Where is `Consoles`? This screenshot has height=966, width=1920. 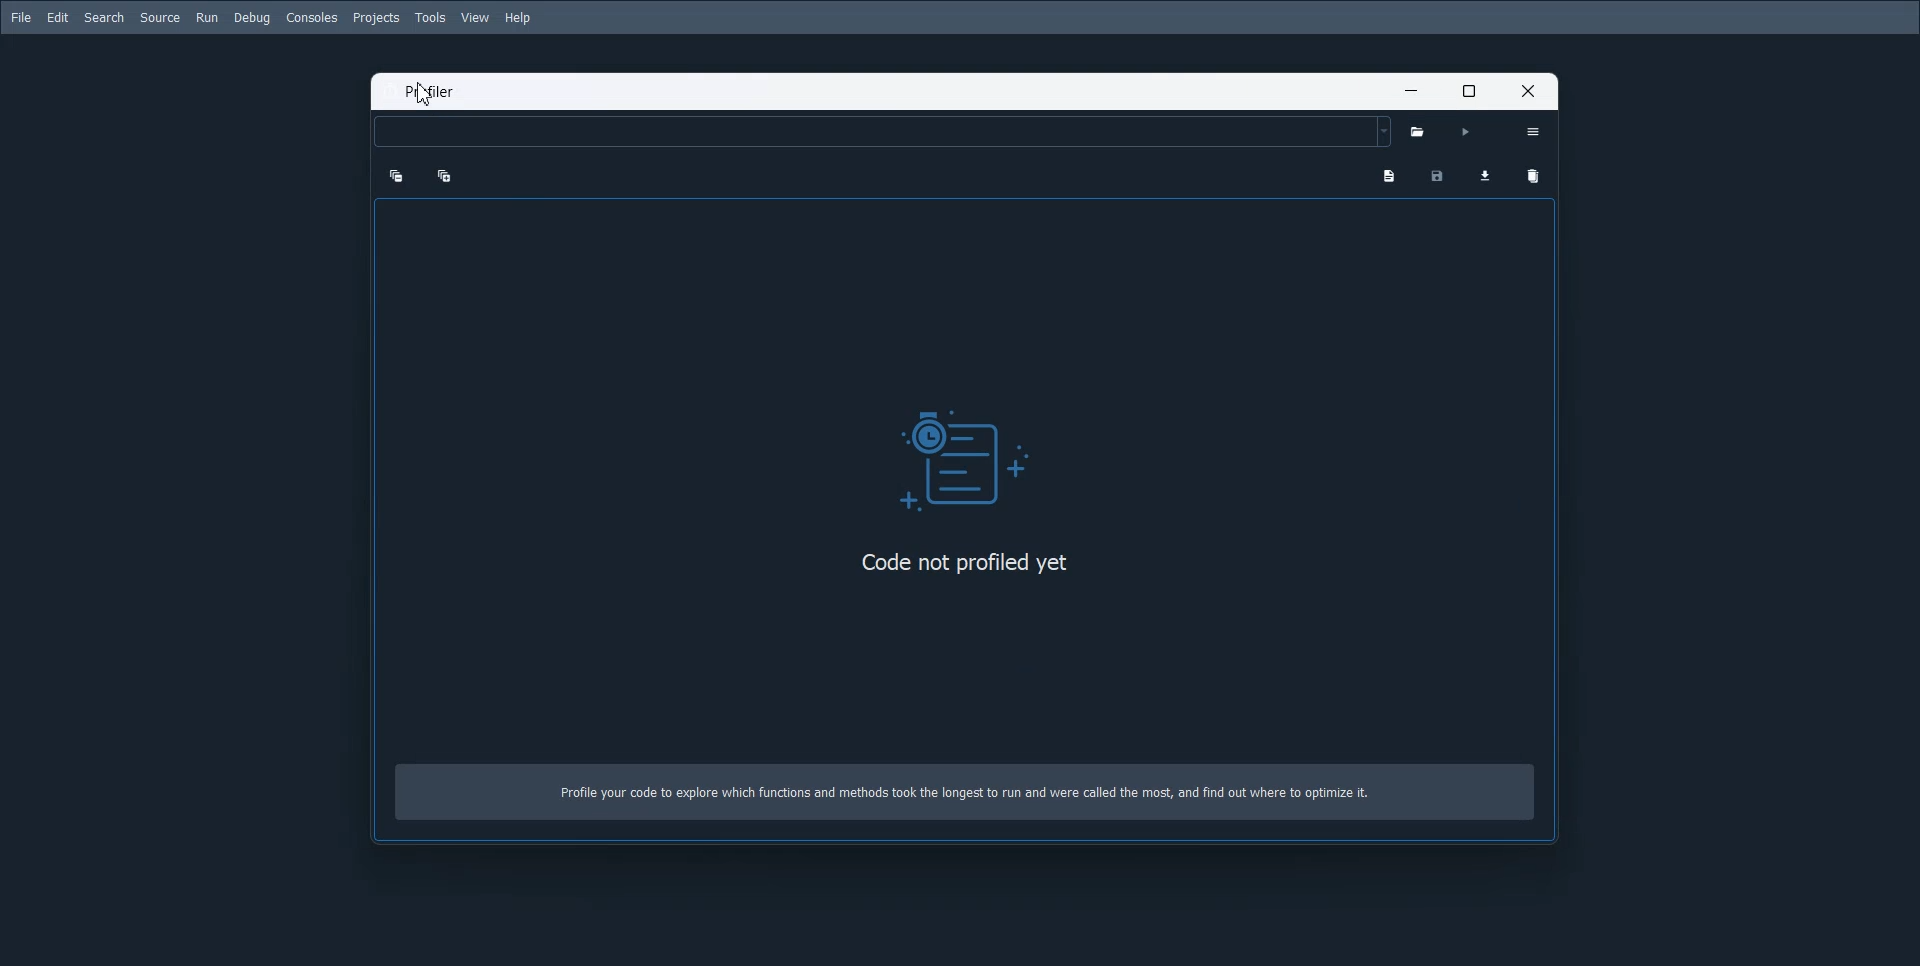
Consoles is located at coordinates (311, 18).